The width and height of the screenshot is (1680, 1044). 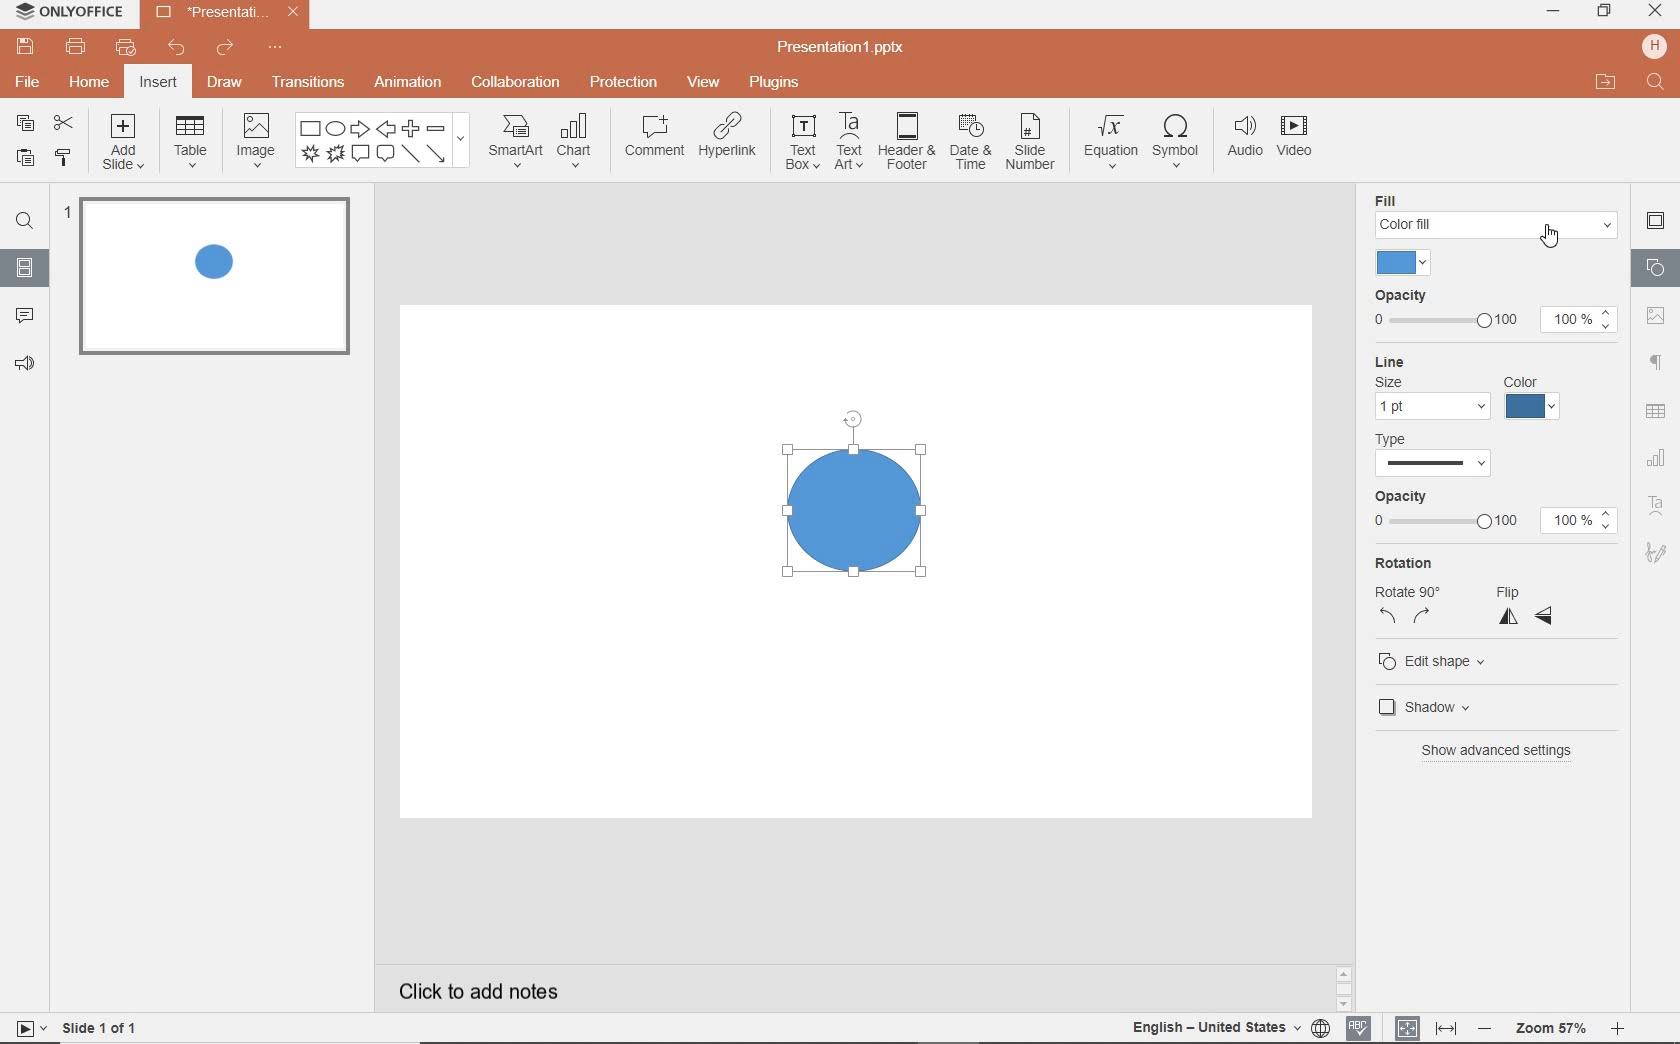 I want to click on add slide, so click(x=125, y=143).